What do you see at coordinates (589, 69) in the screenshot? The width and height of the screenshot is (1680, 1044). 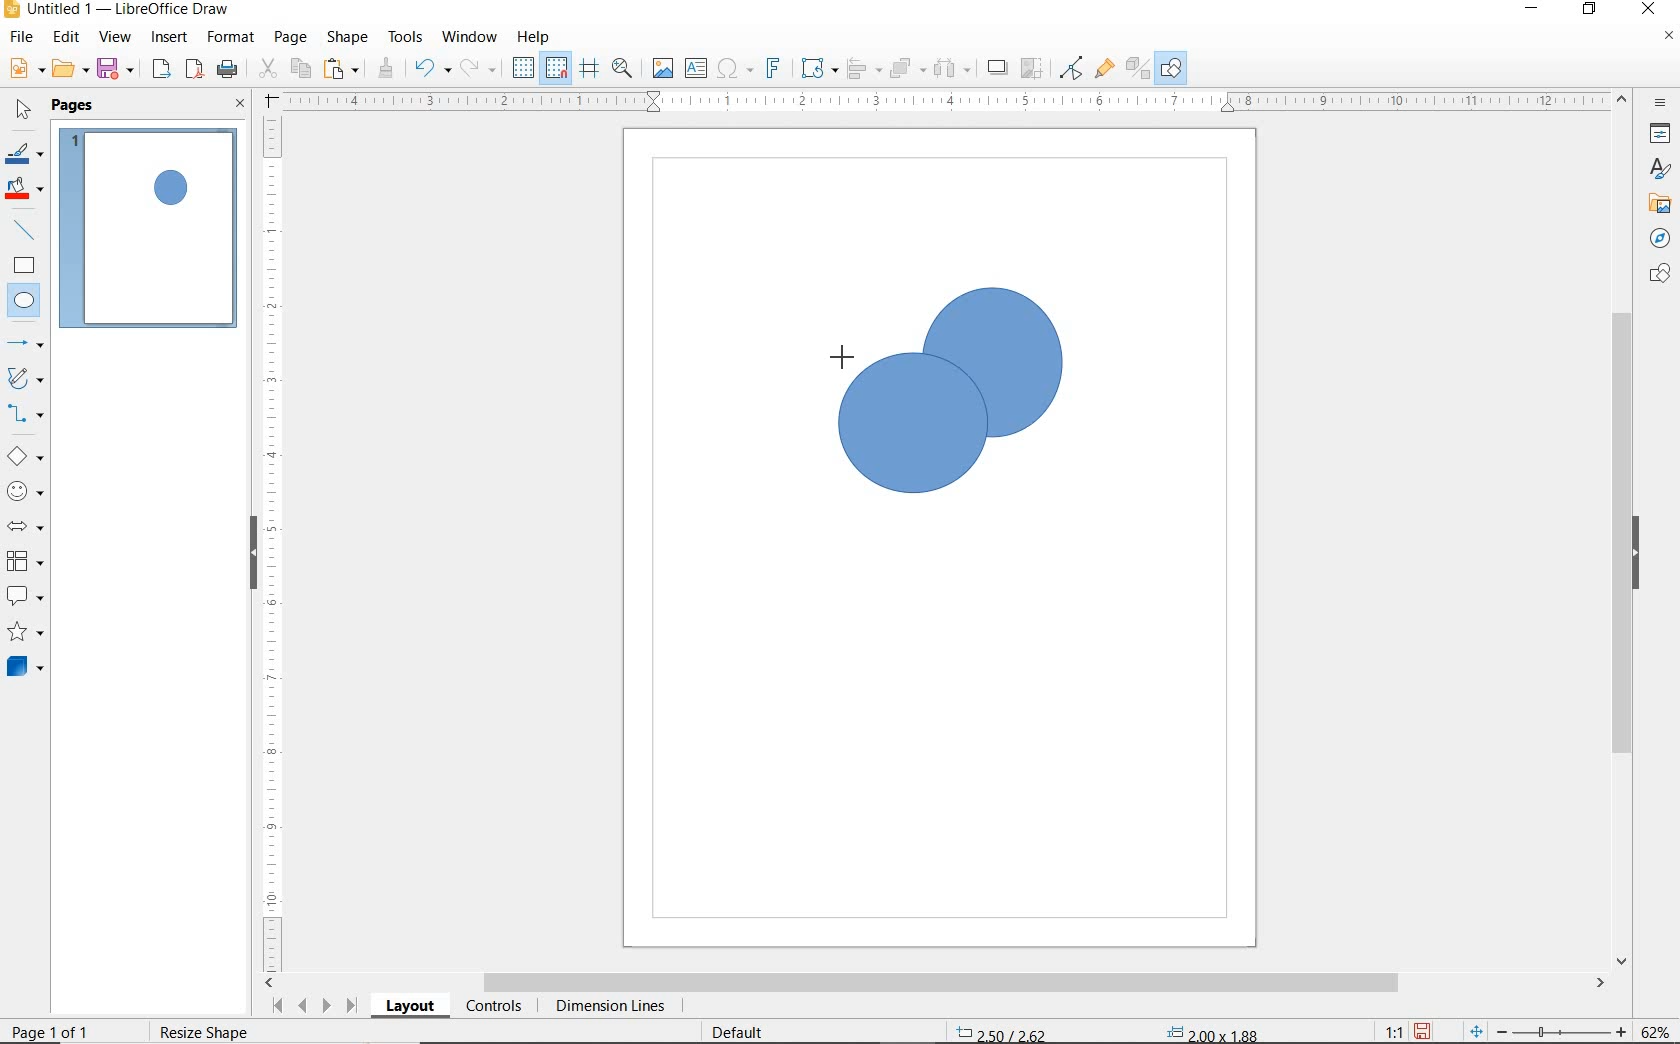 I see `HELPLINES WHILE MOVING` at bounding box center [589, 69].